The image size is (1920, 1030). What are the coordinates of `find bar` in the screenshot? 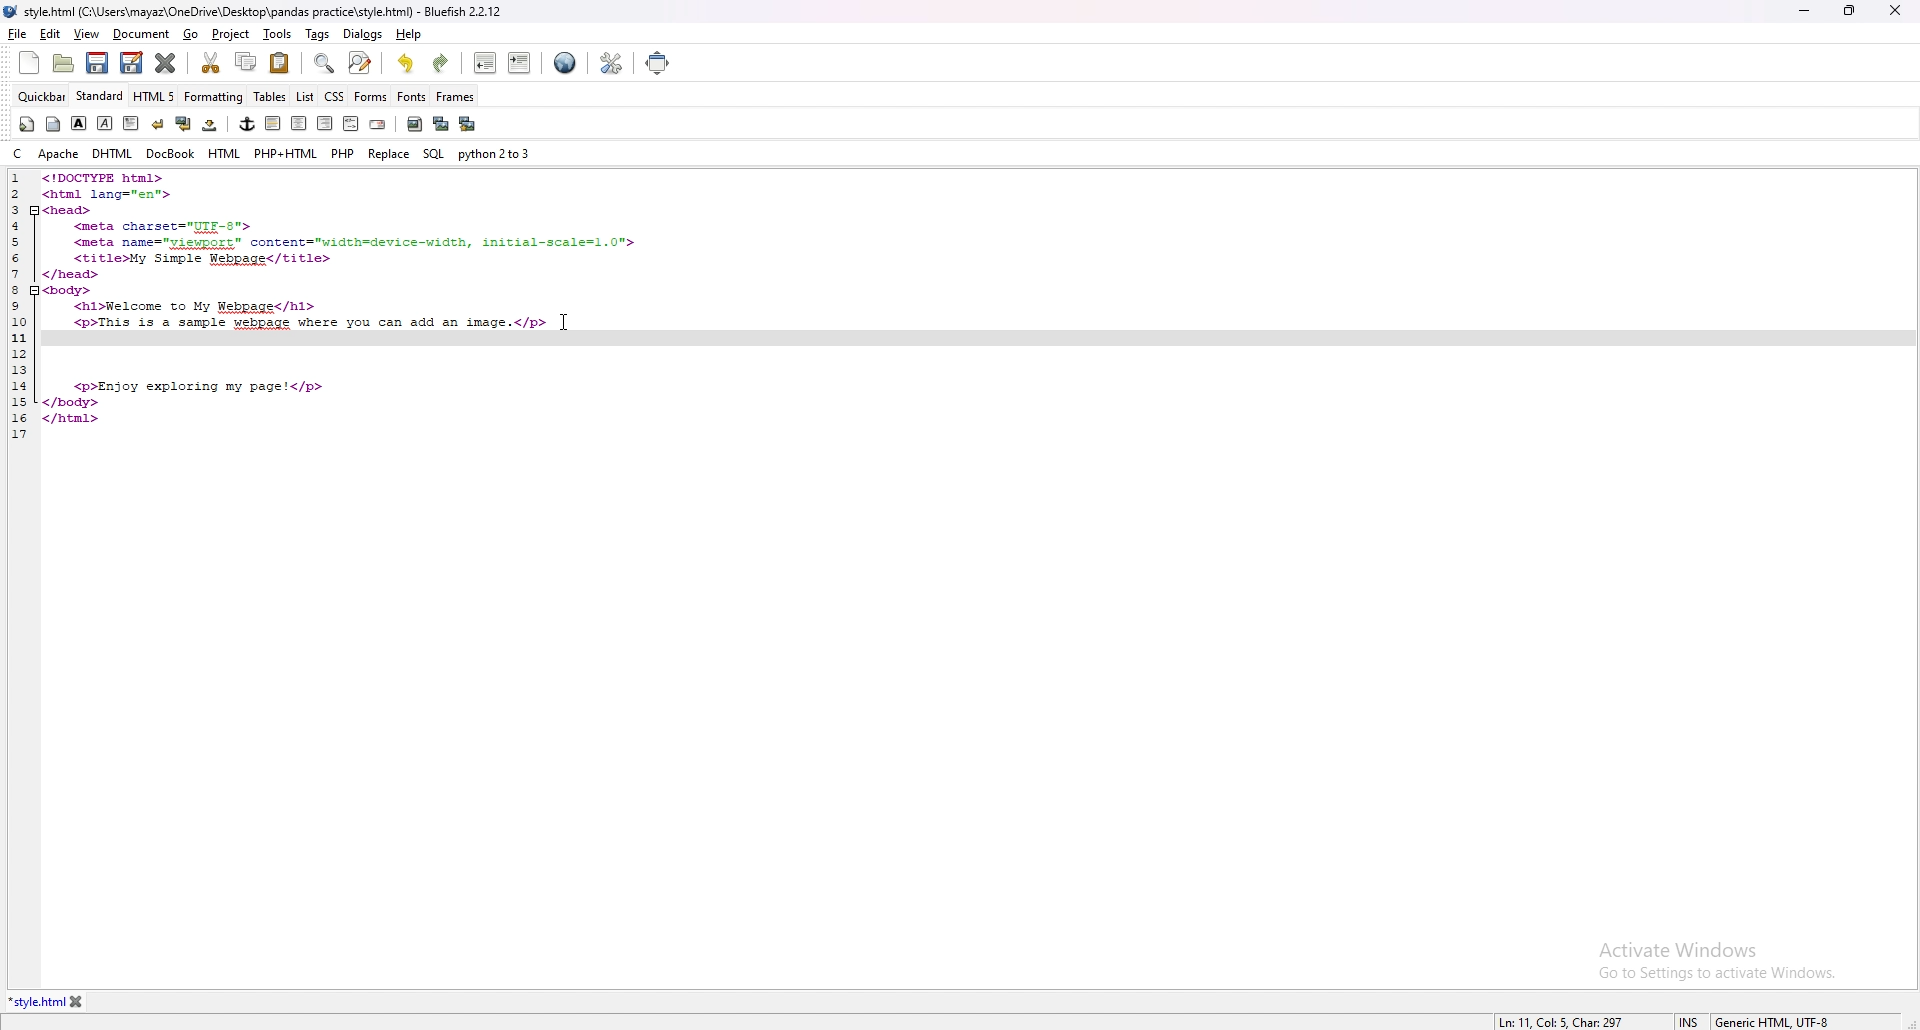 It's located at (325, 63).